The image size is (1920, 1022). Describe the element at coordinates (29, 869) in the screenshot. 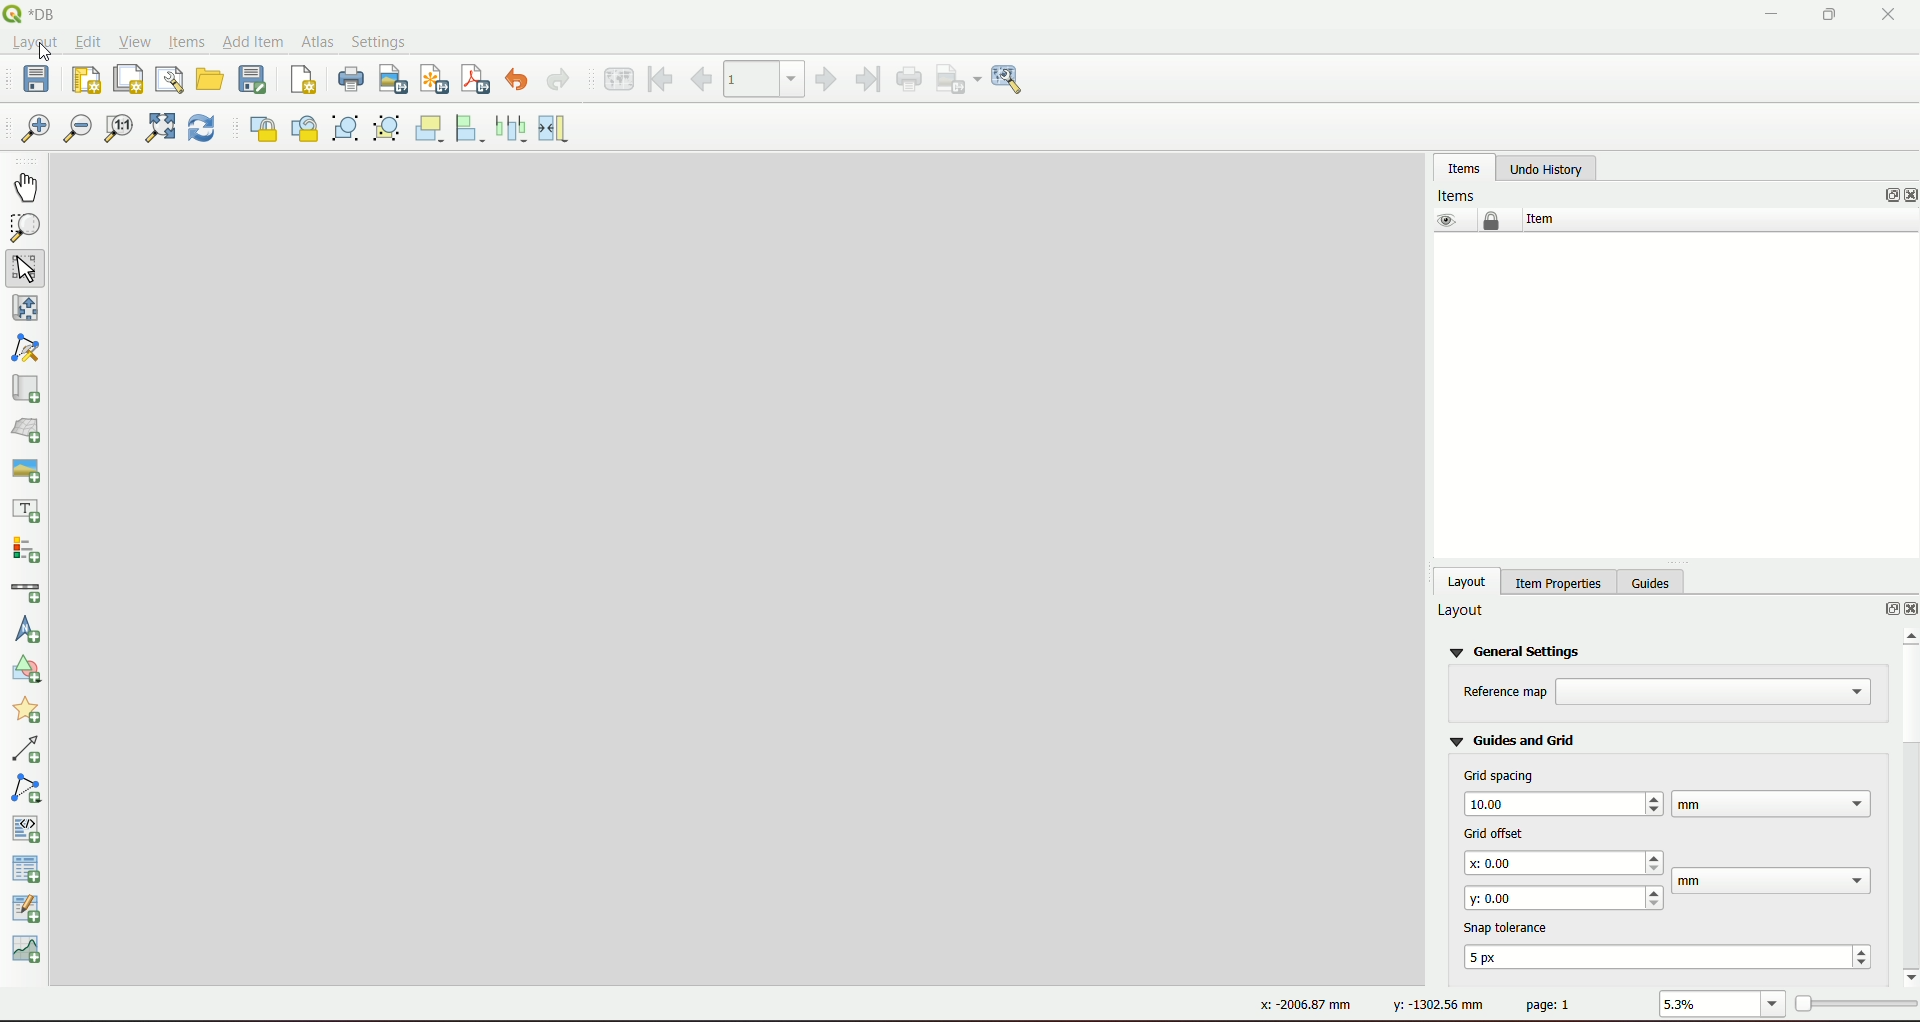

I see `add fixed table` at that location.